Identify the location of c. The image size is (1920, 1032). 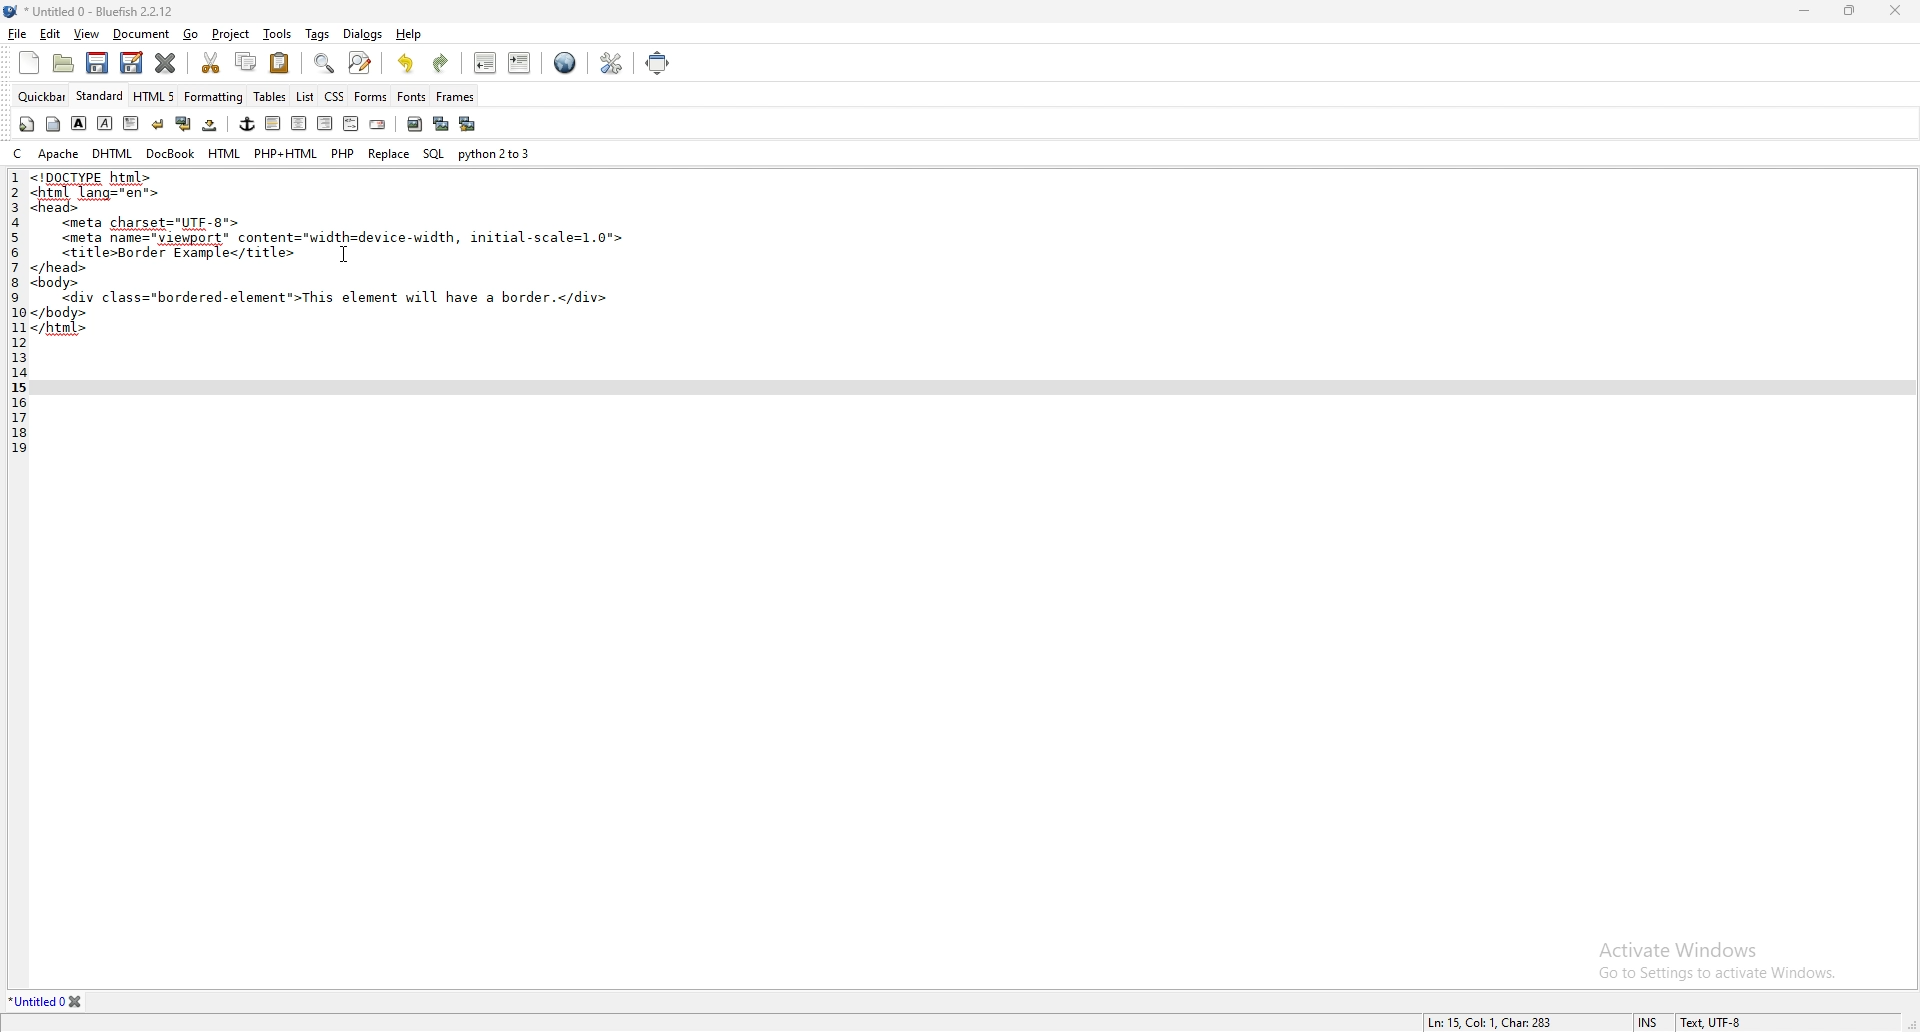
(20, 152).